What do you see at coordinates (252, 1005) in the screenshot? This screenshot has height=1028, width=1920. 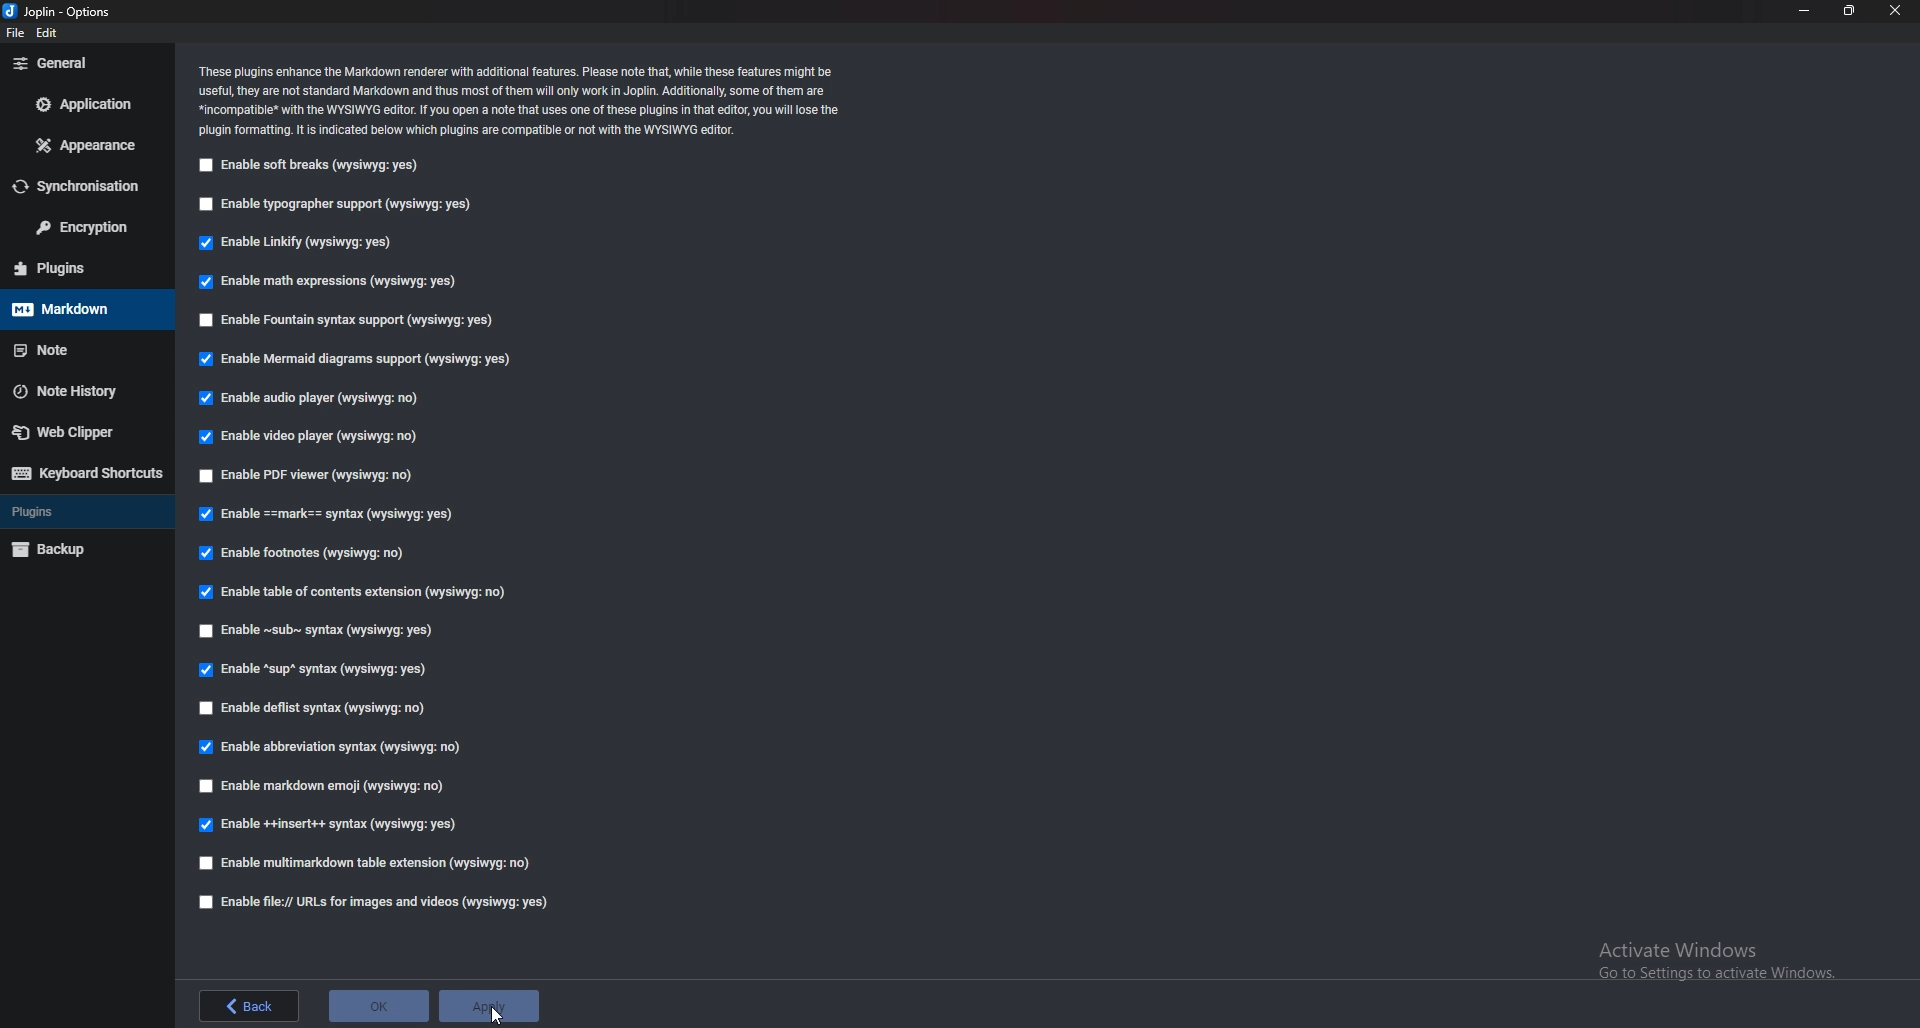 I see `back` at bounding box center [252, 1005].